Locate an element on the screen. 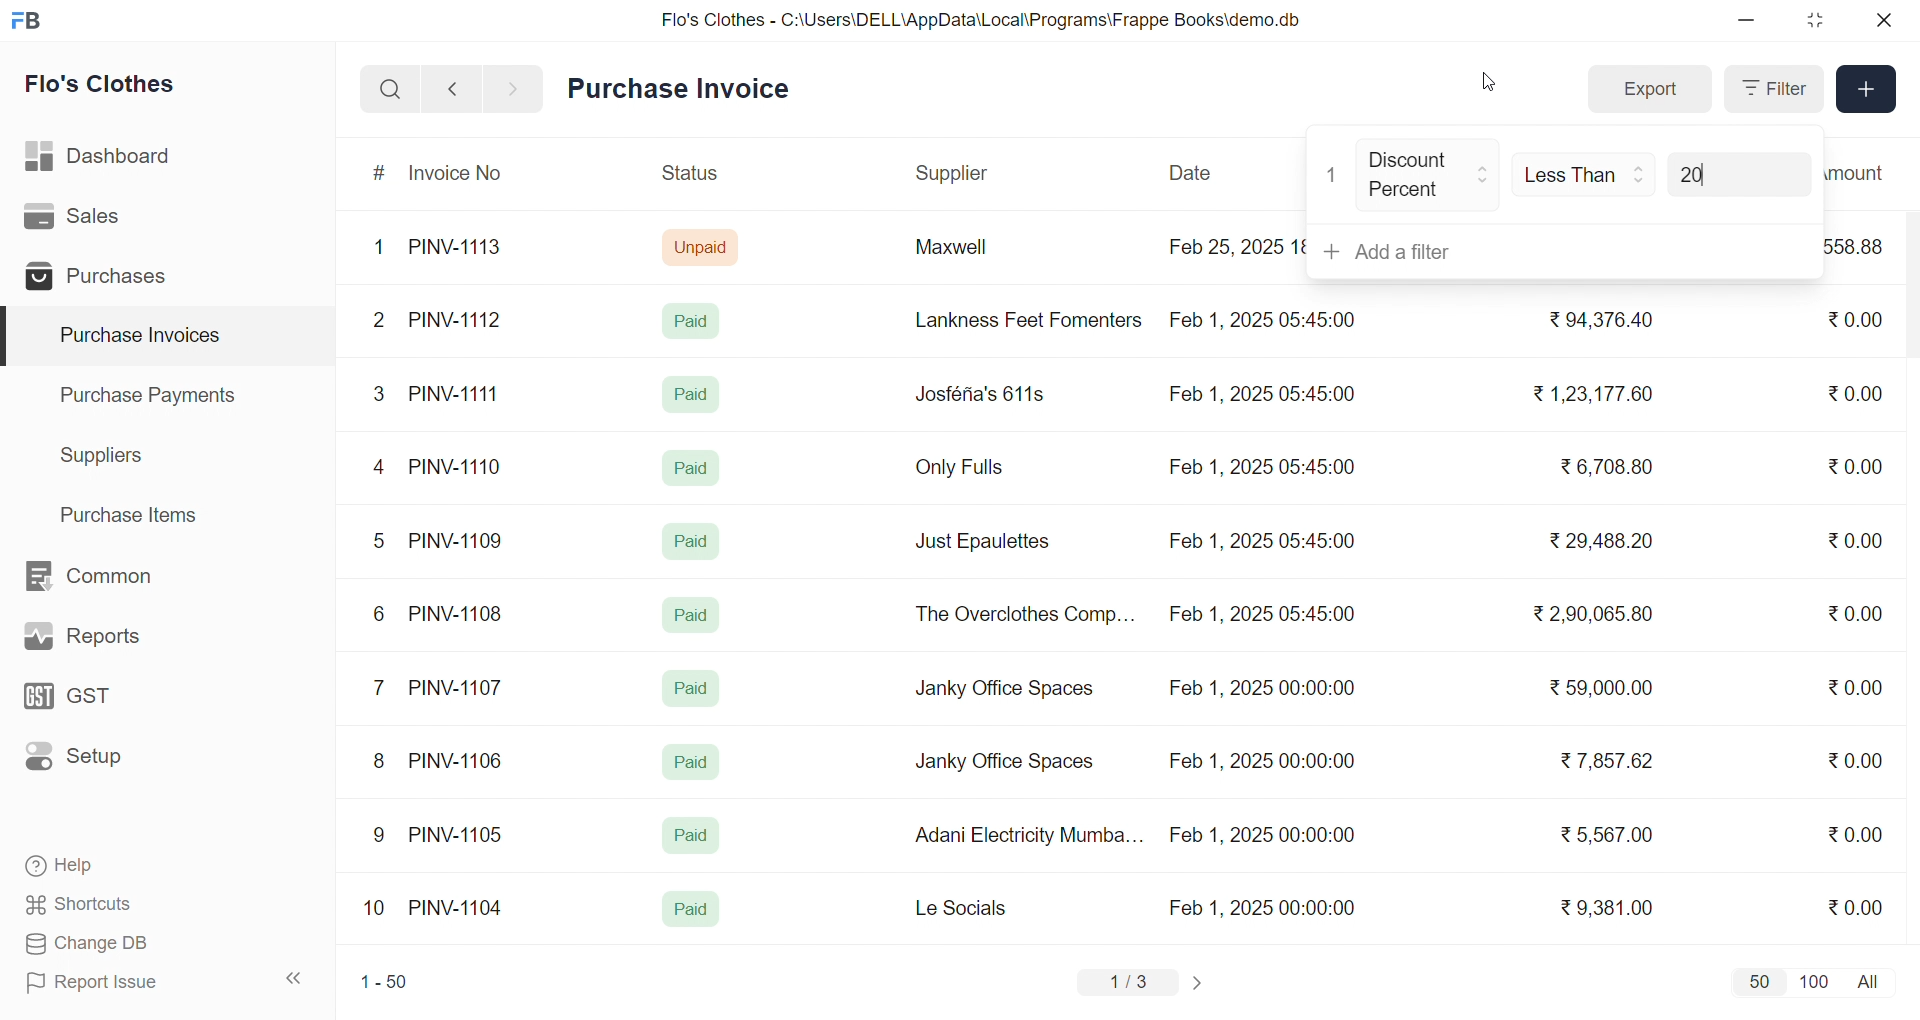  Adani Electricity Mumba... is located at coordinates (1031, 836).